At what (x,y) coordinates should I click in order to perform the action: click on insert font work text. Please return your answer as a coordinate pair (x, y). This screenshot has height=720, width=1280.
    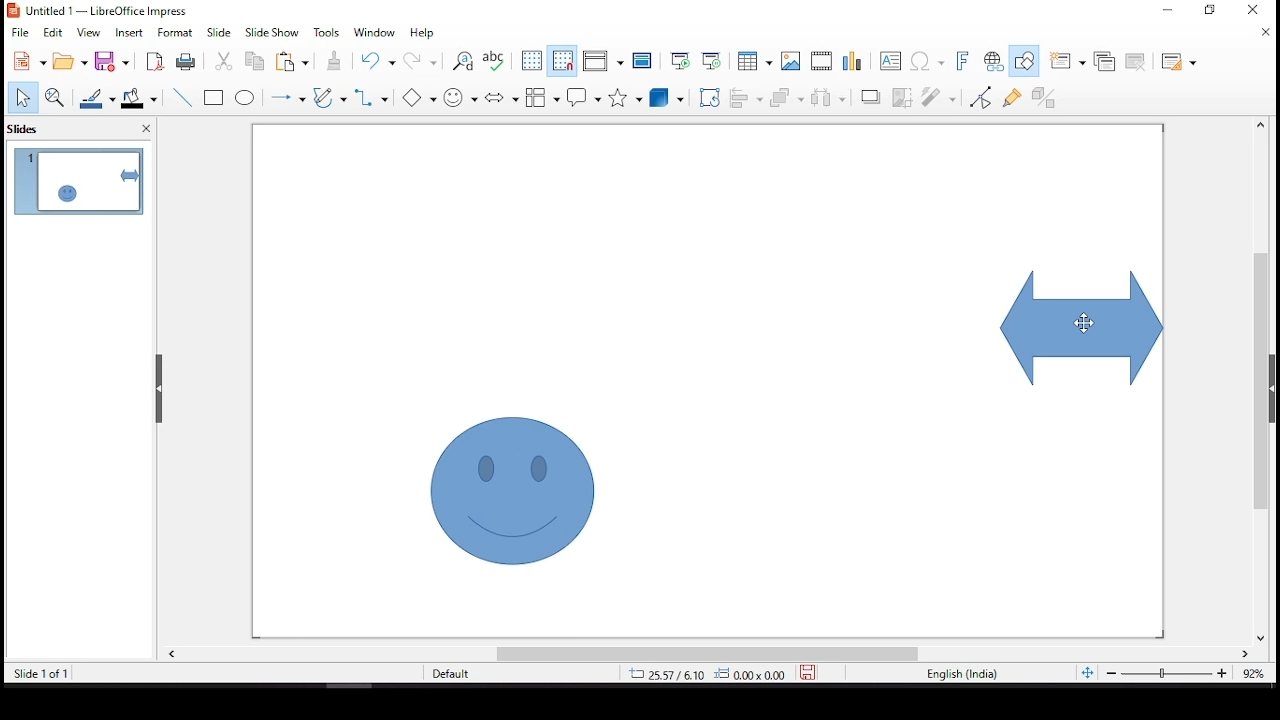
    Looking at the image, I should click on (963, 60).